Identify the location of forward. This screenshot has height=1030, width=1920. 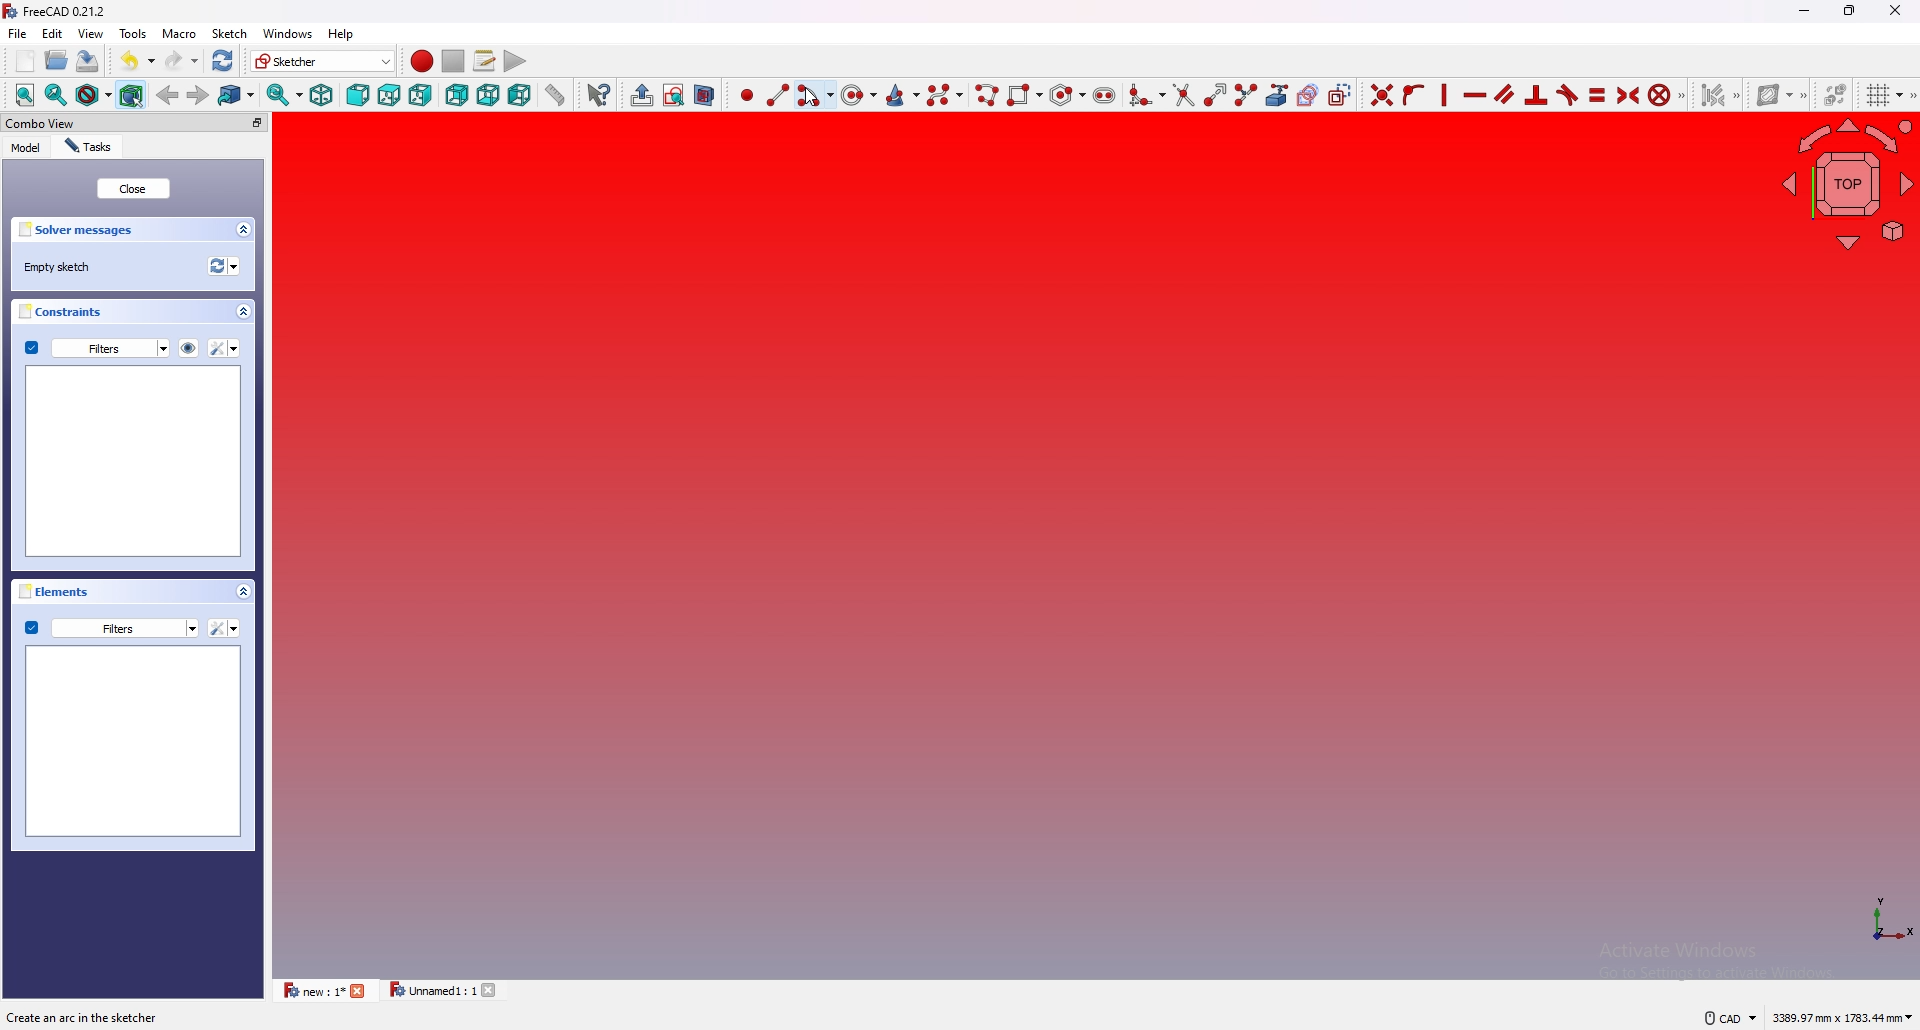
(199, 94).